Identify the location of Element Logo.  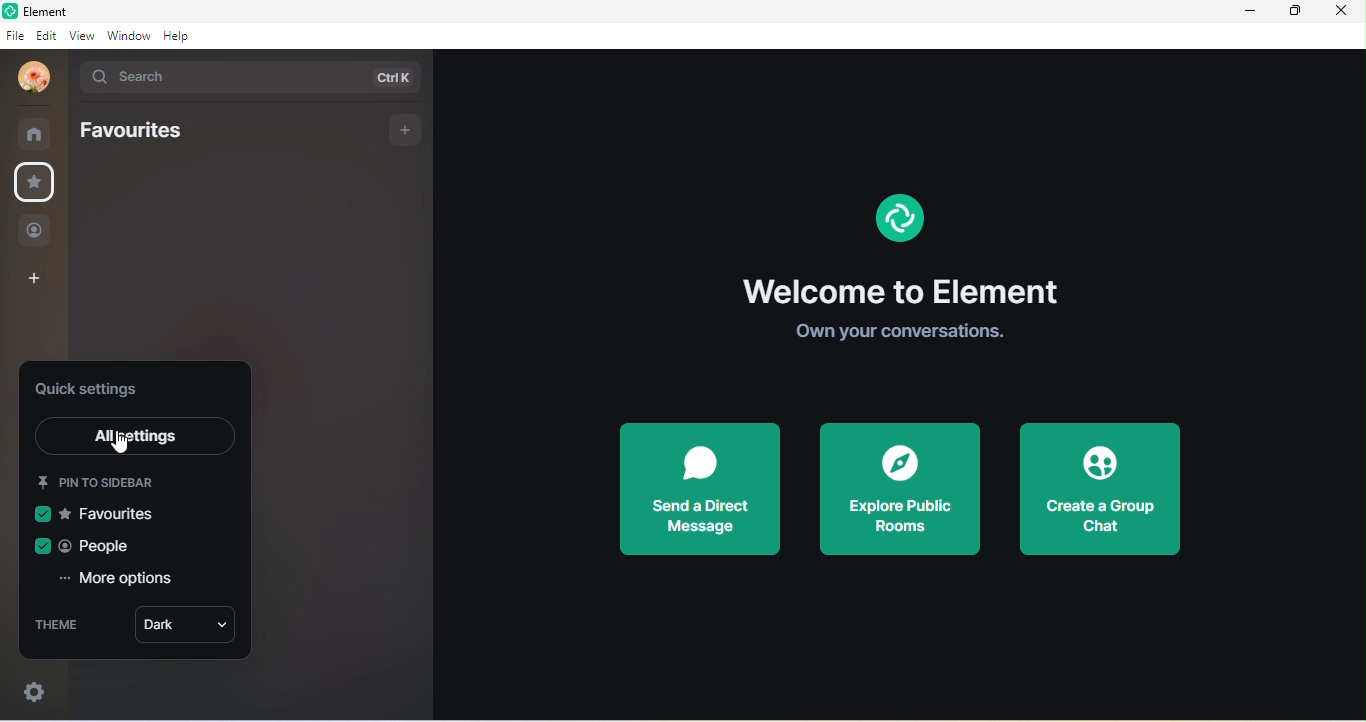
(912, 219).